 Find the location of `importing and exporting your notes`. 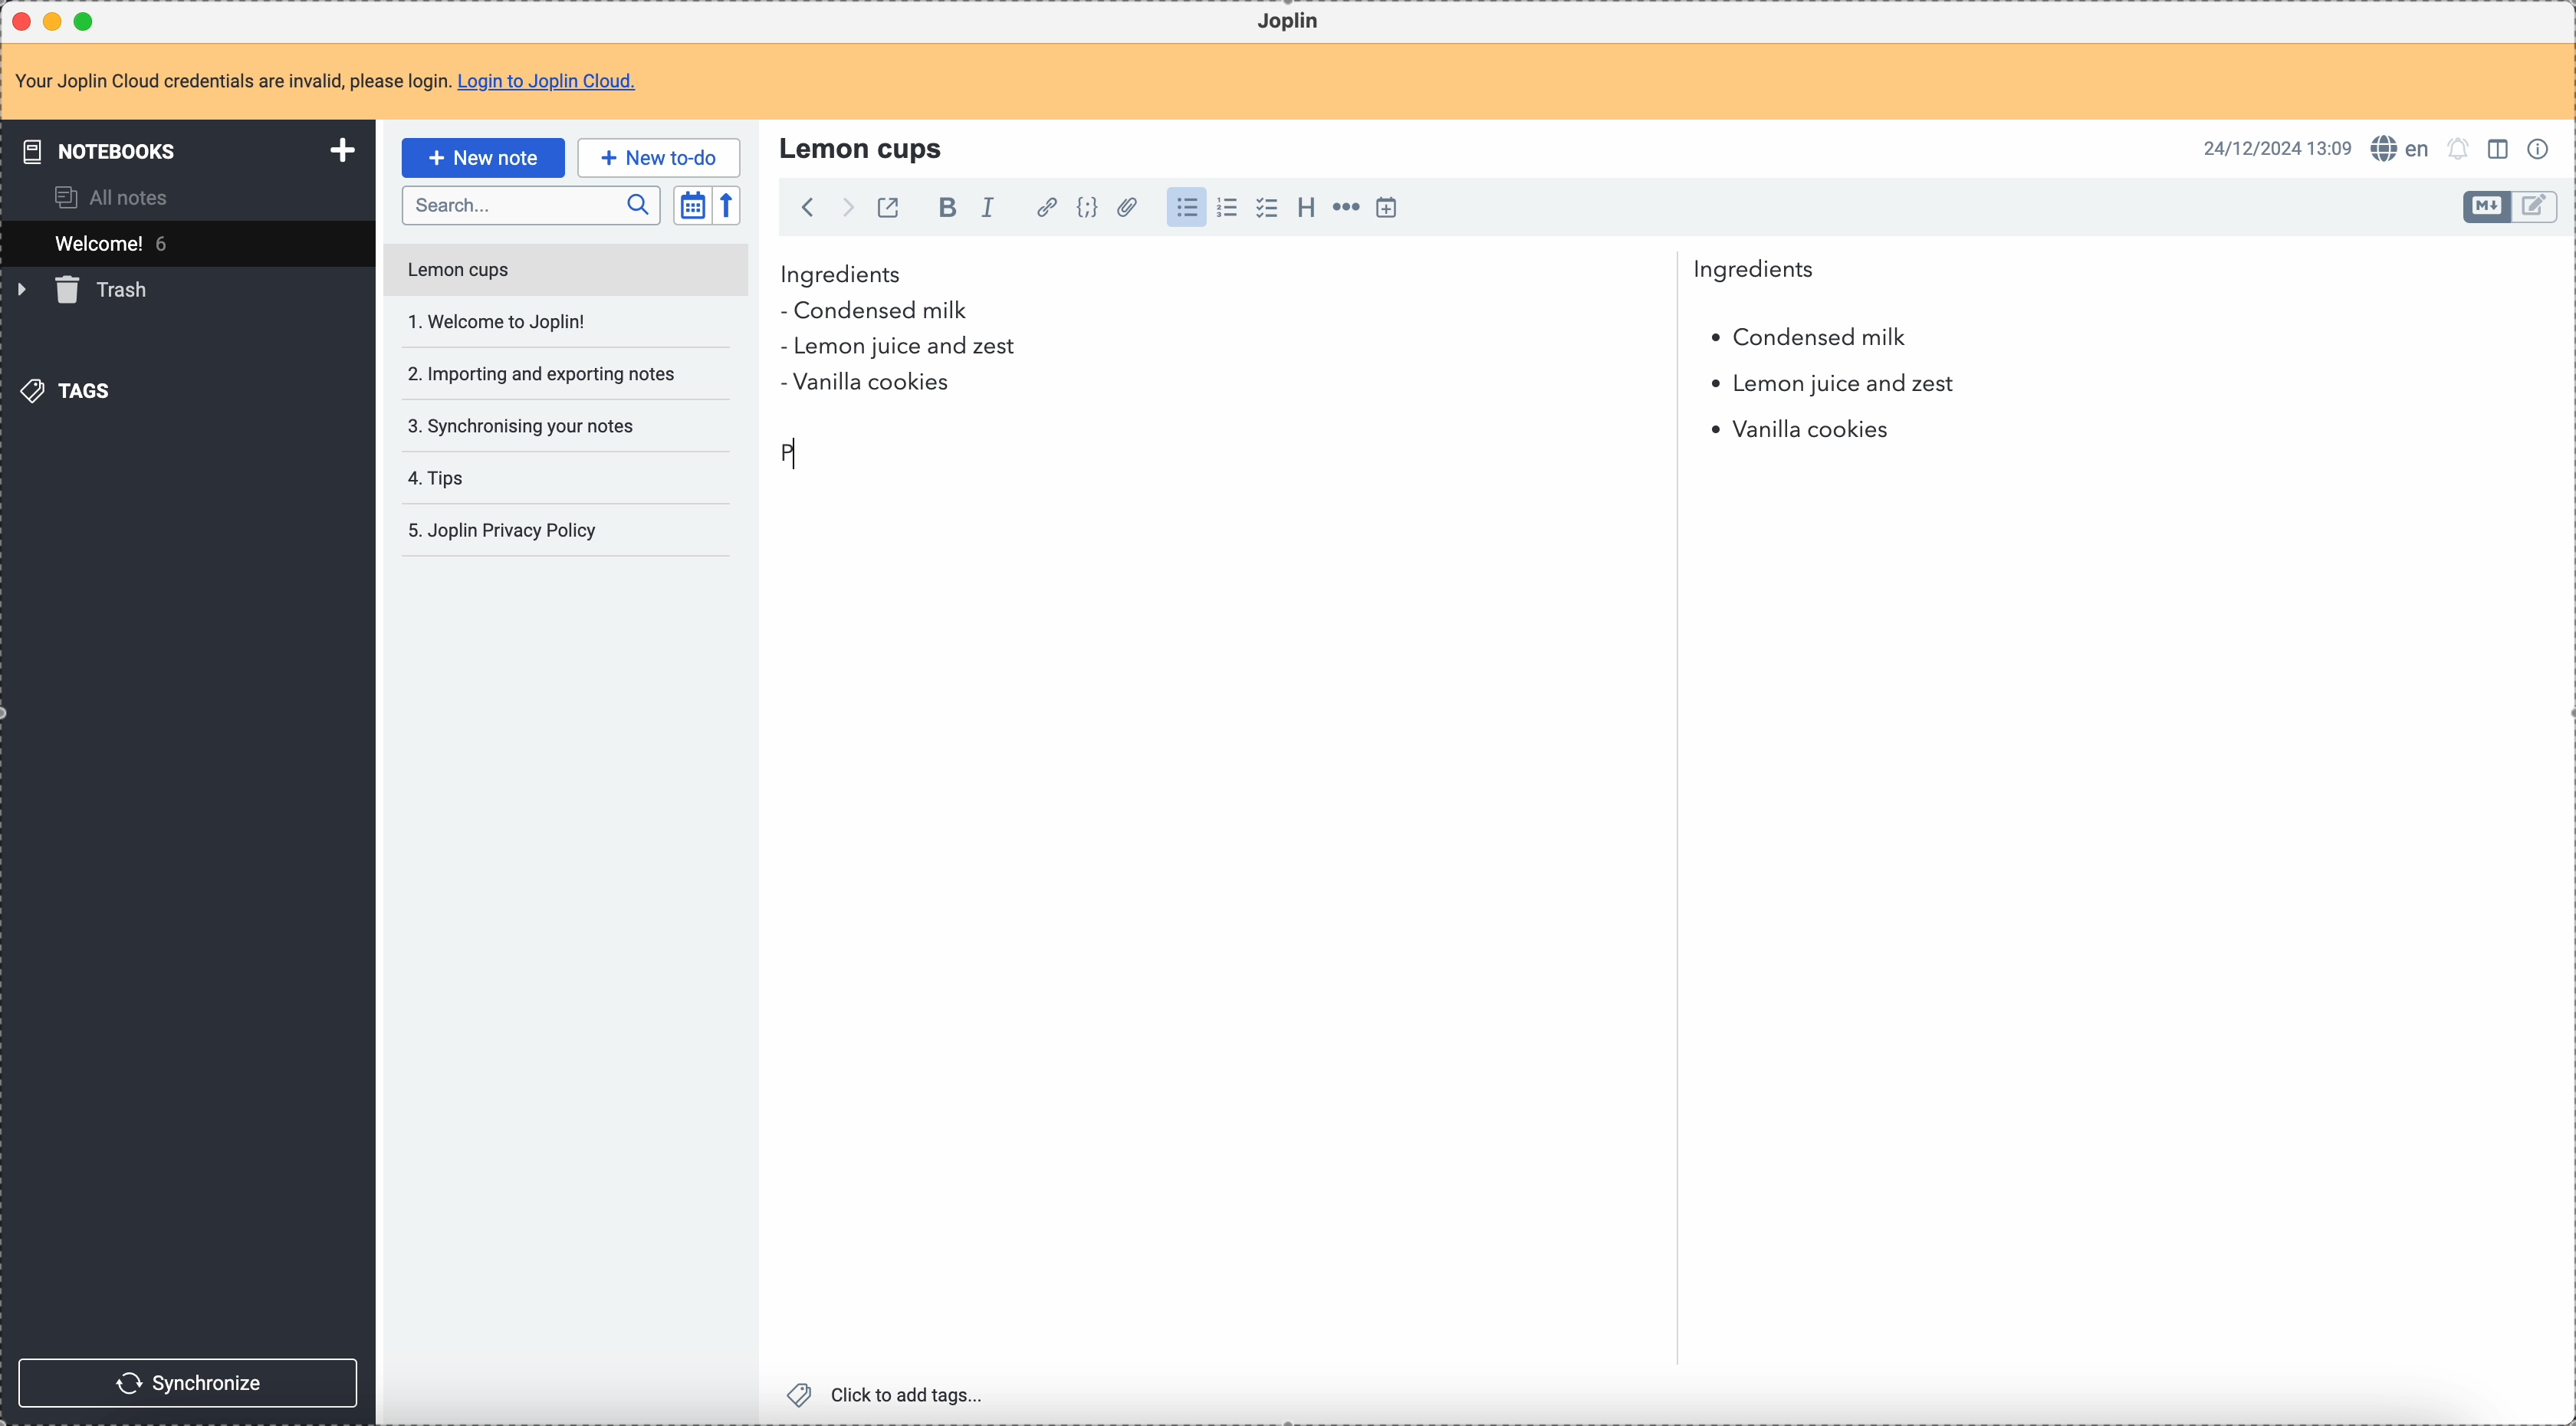

importing and exporting your notes is located at coordinates (544, 374).